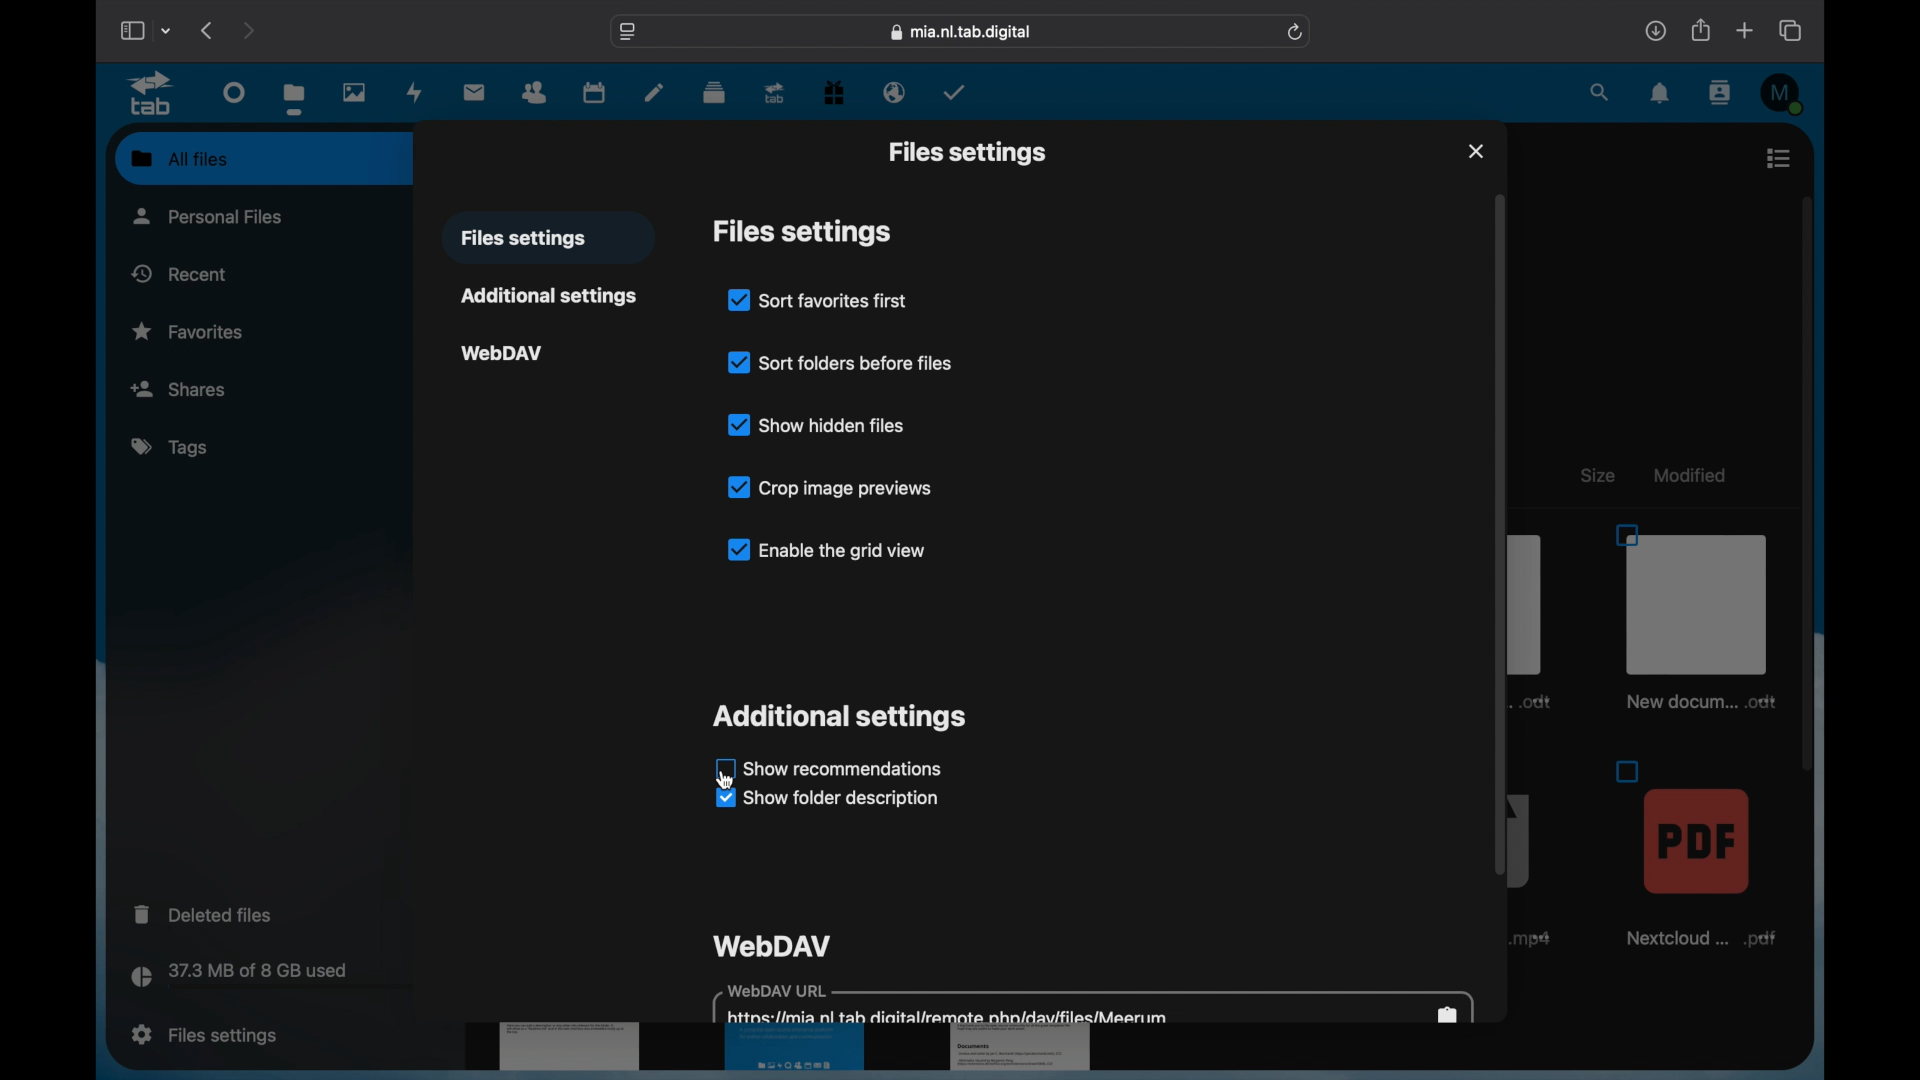 This screenshot has width=1920, height=1080. I want to click on deleted files, so click(203, 914).